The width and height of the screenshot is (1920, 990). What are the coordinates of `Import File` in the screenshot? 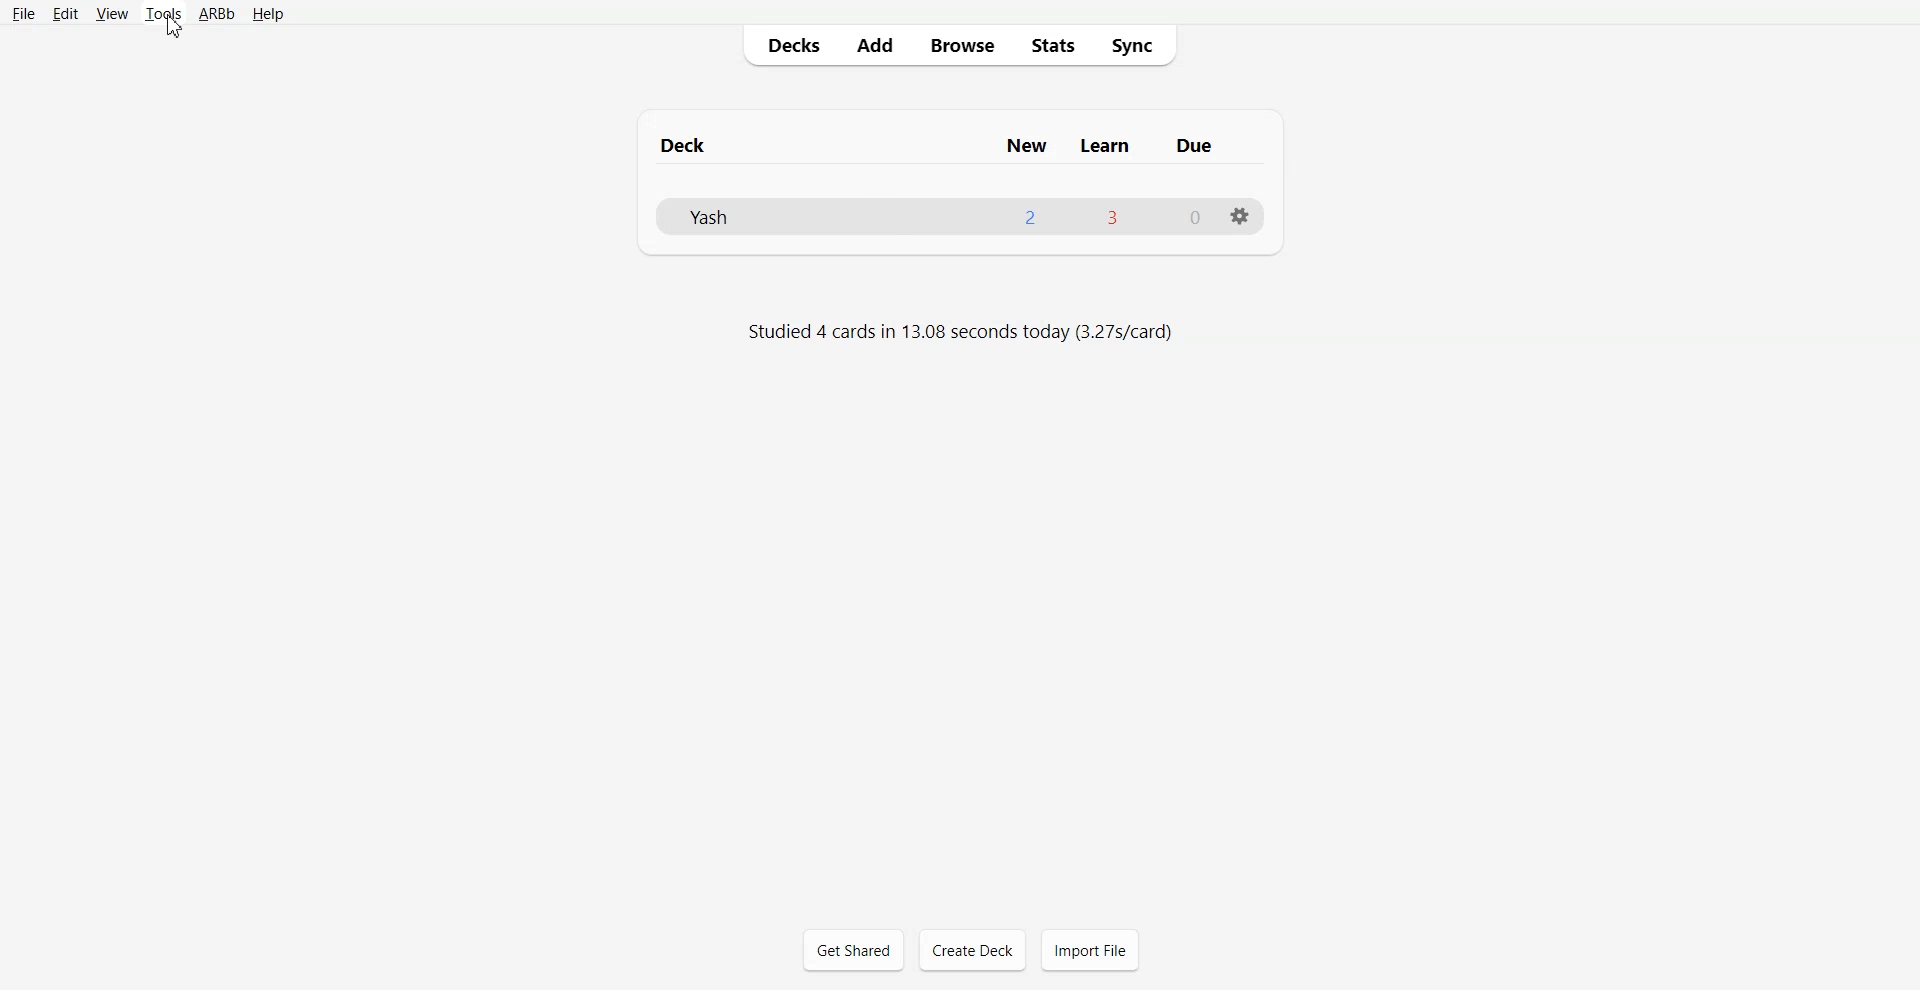 It's located at (1090, 950).